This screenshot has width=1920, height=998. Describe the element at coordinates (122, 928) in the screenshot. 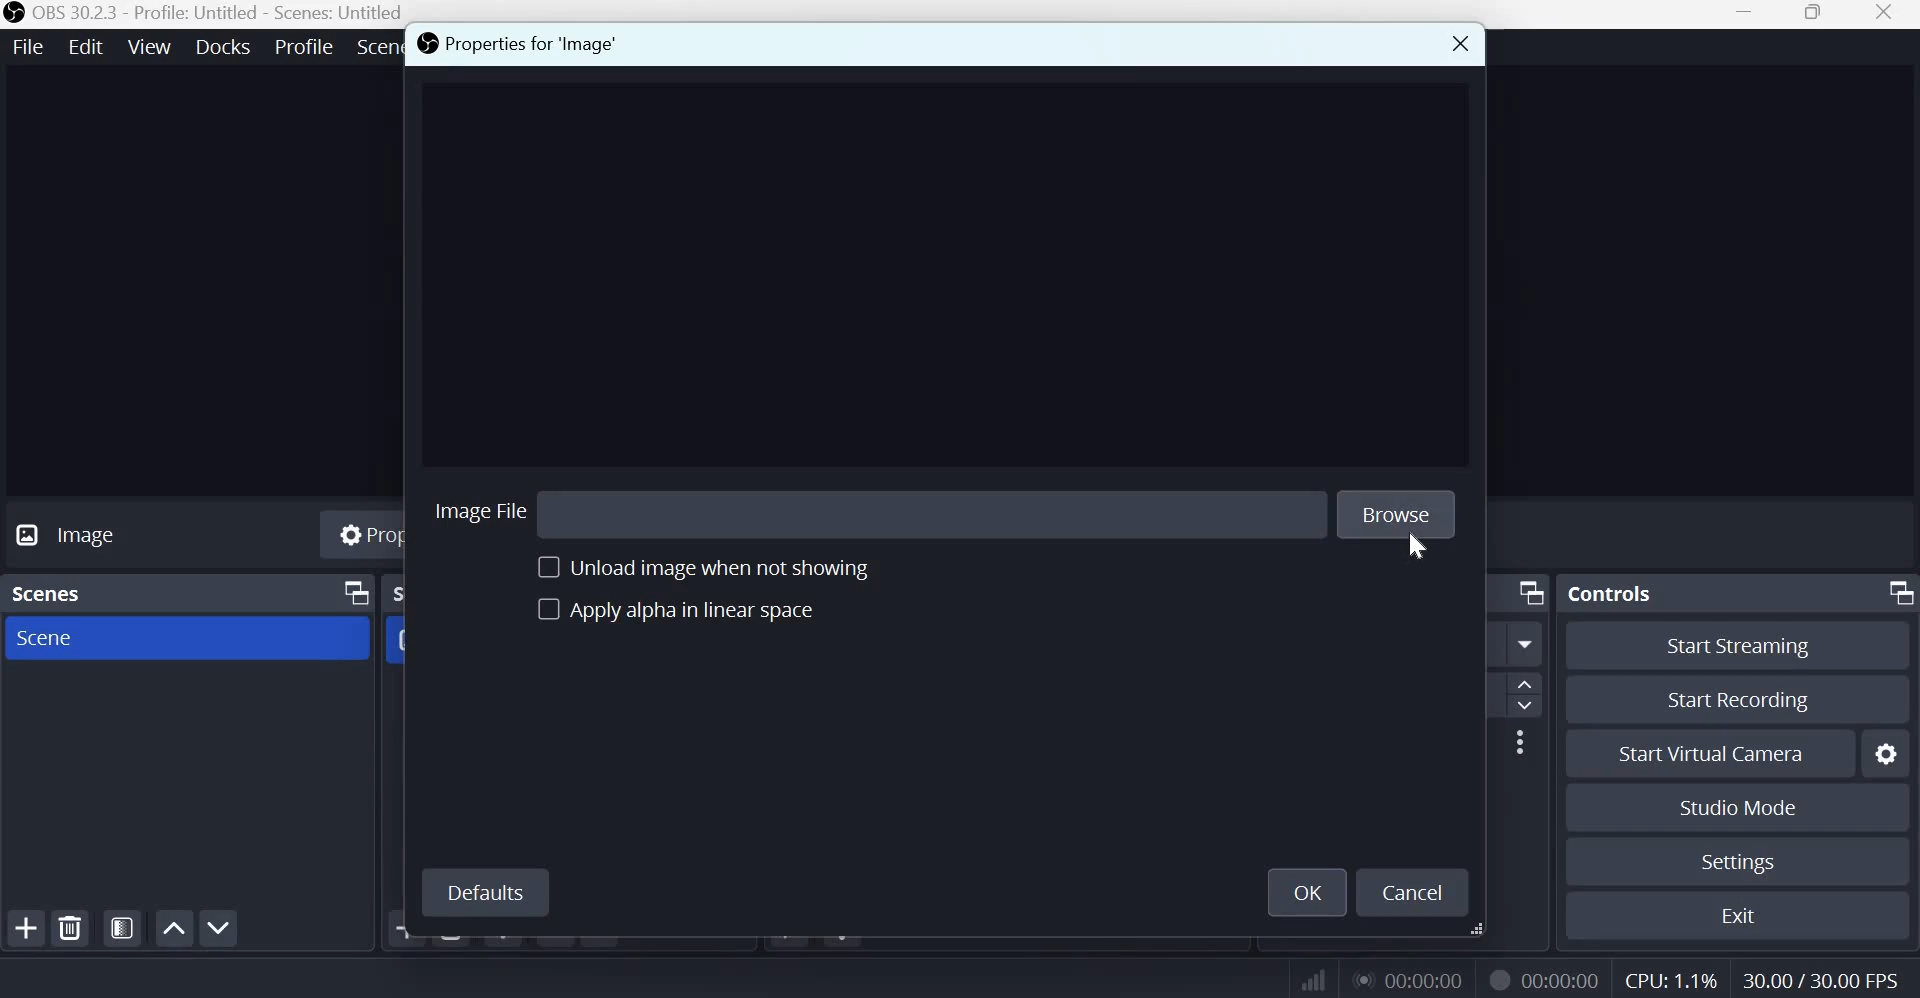

I see `Open scene filters` at that location.